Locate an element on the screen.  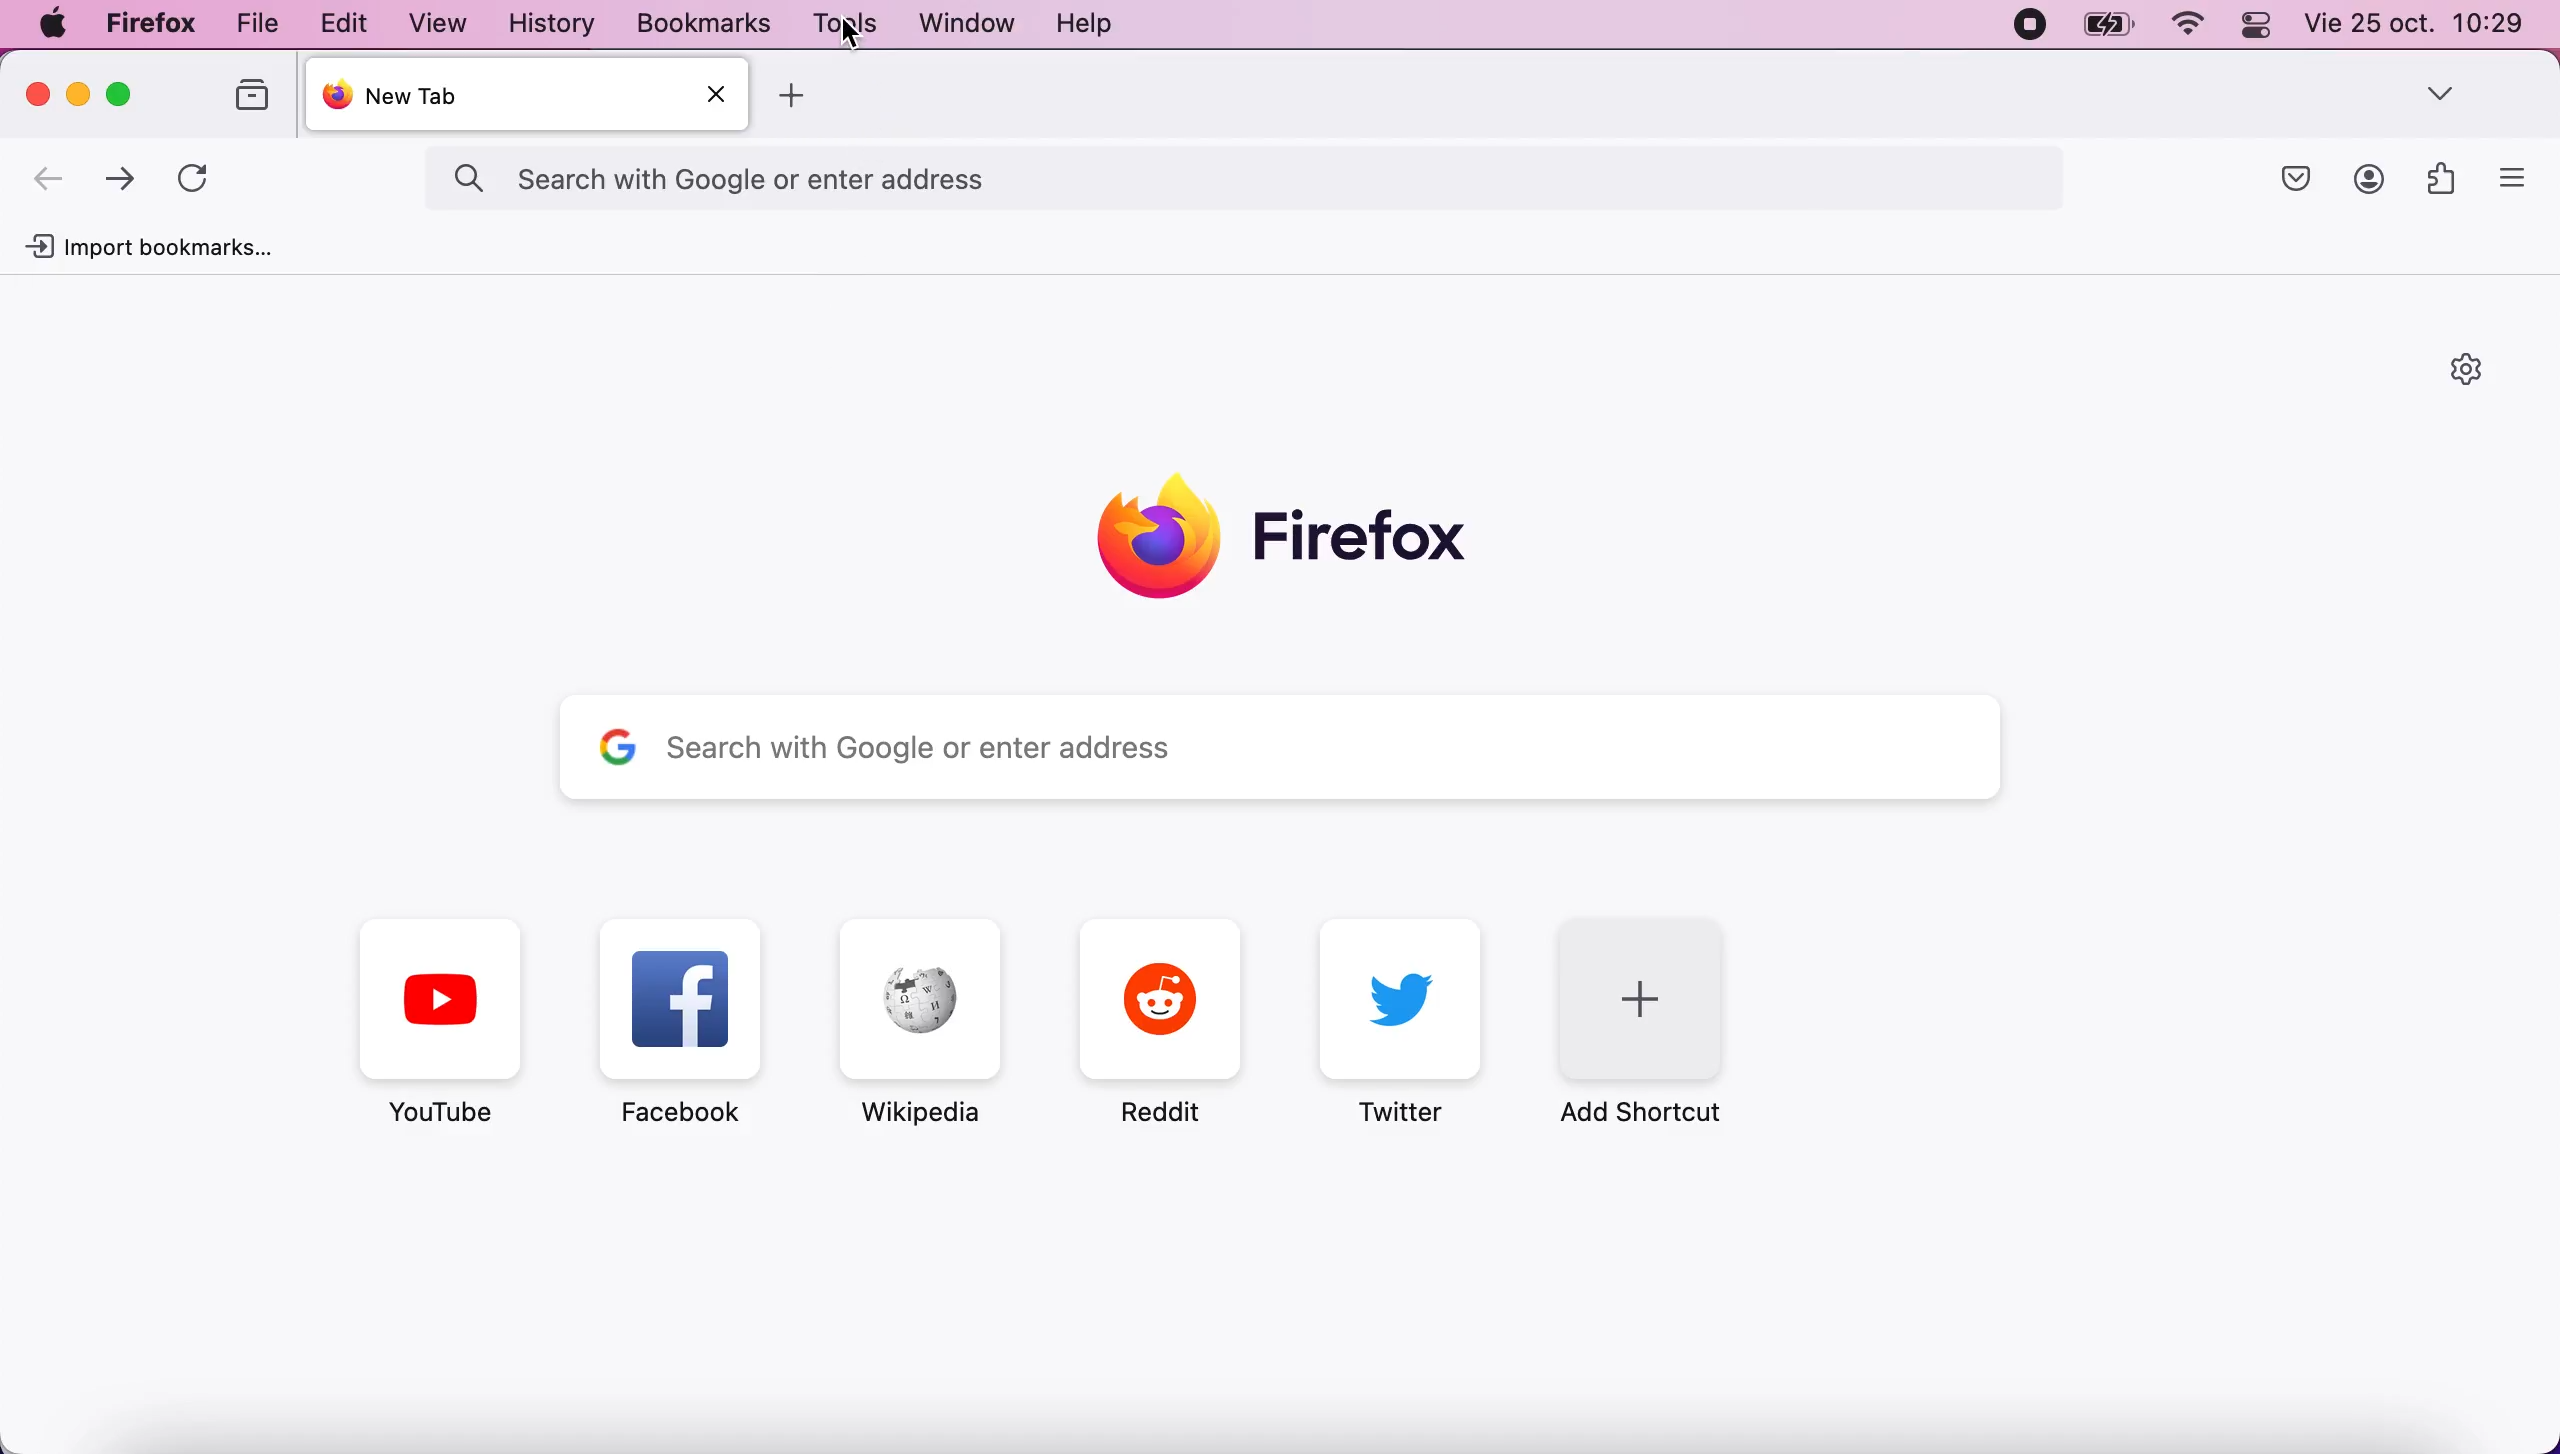
Bookmarks is located at coordinates (703, 22).